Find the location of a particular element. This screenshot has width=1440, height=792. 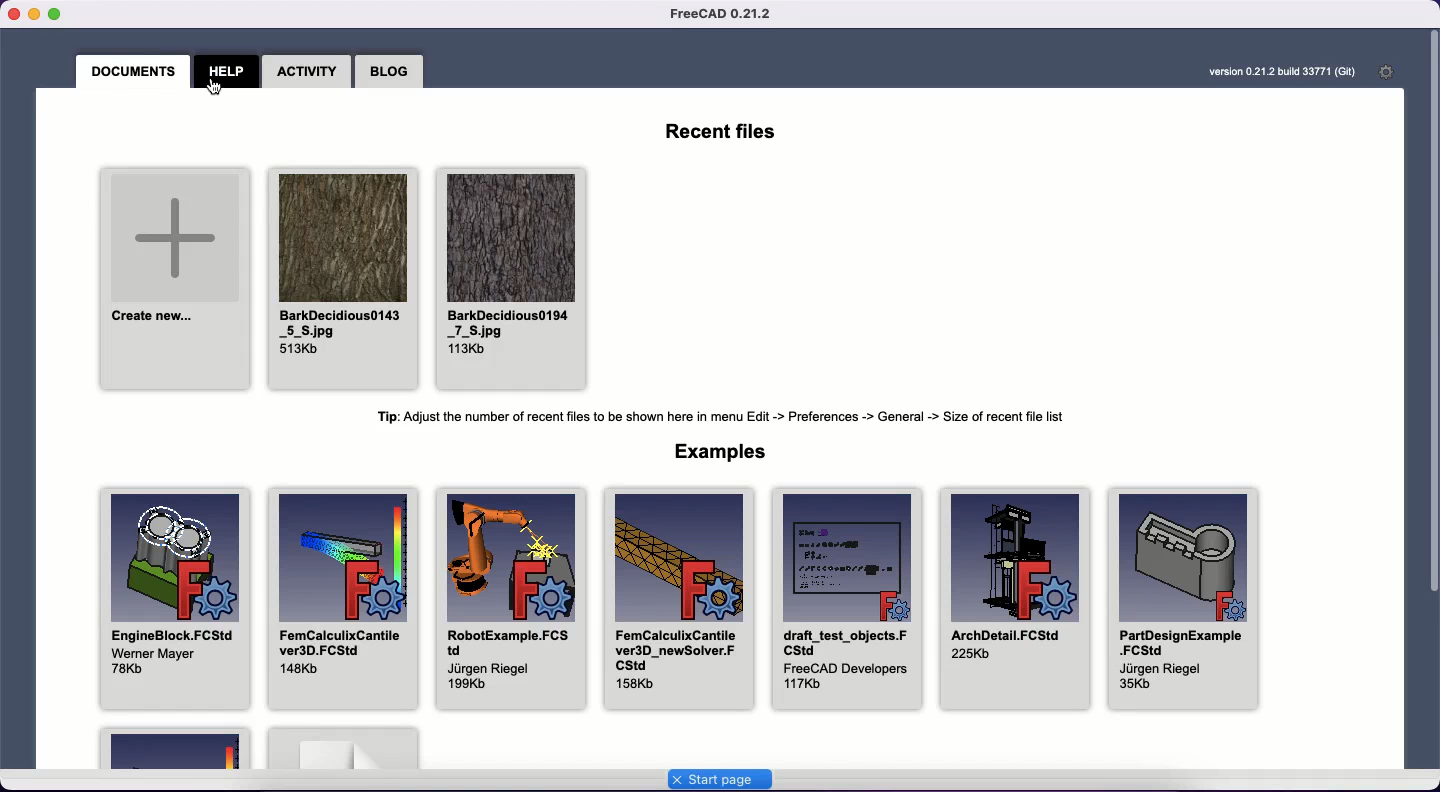

Image project is located at coordinates (340, 277).